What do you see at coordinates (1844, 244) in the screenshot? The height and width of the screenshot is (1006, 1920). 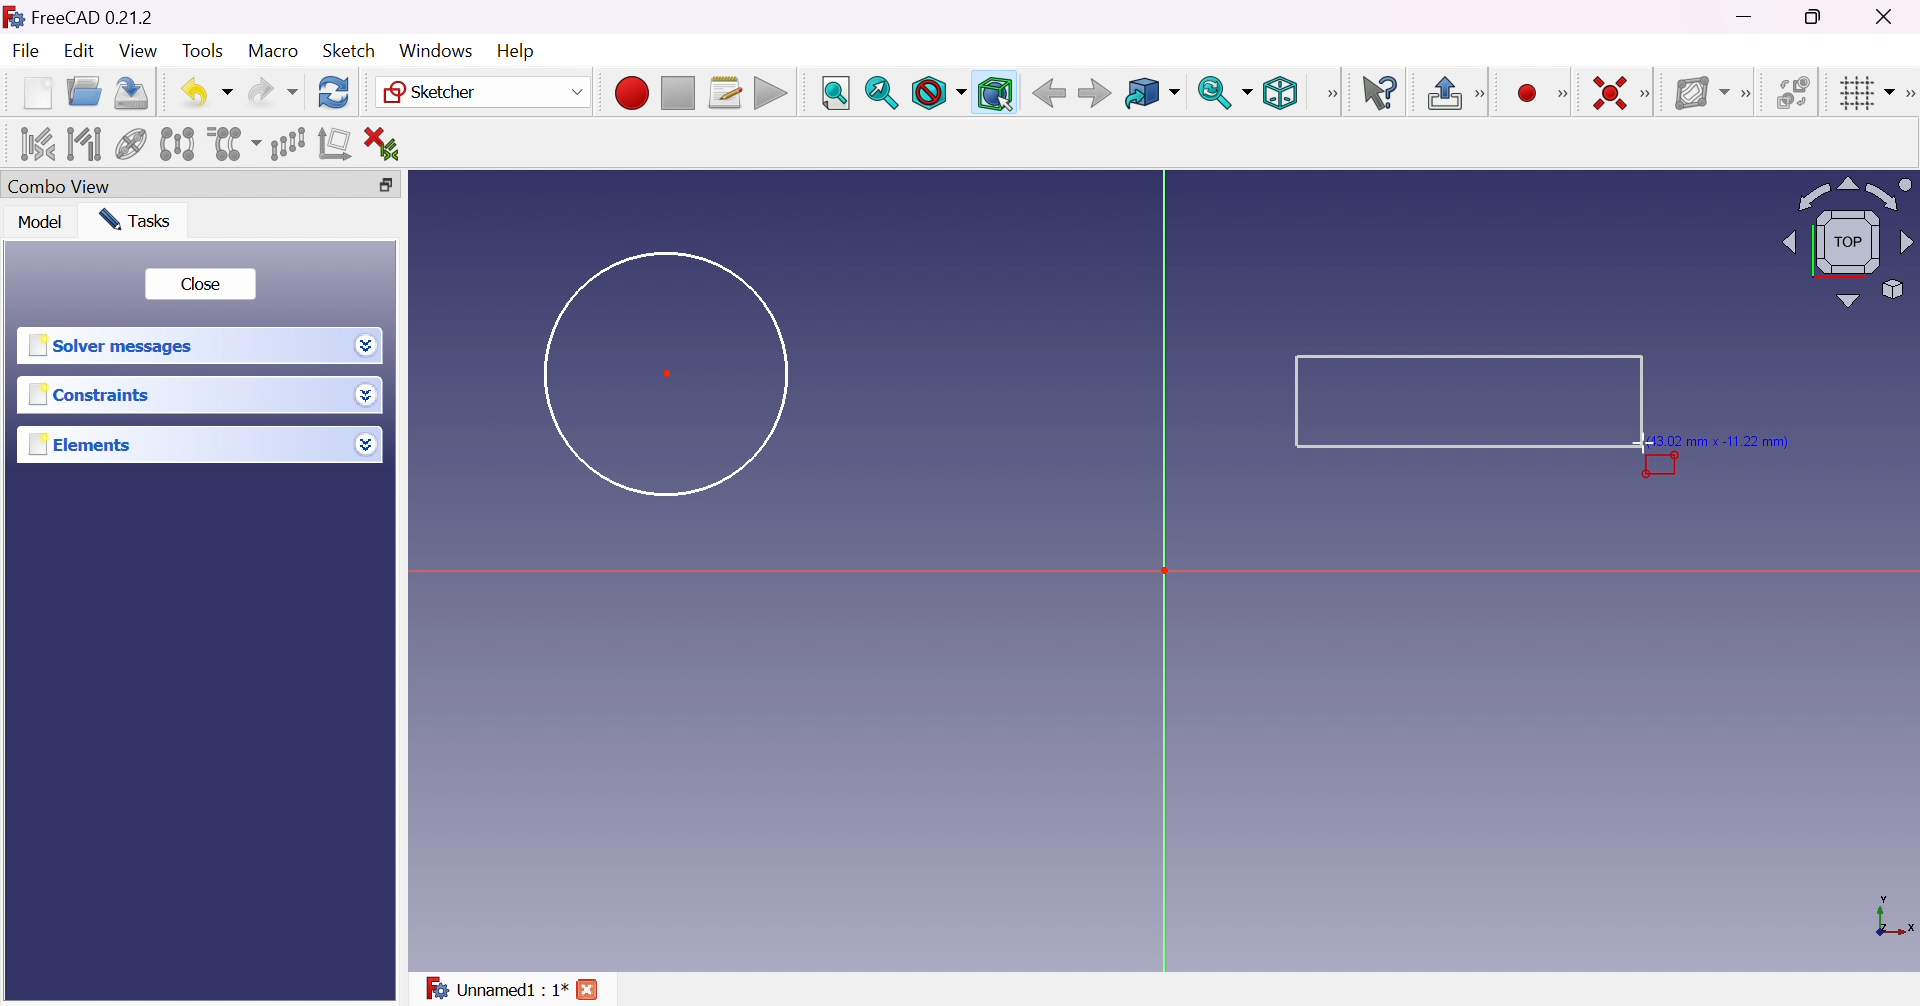 I see `Viewing angle` at bounding box center [1844, 244].